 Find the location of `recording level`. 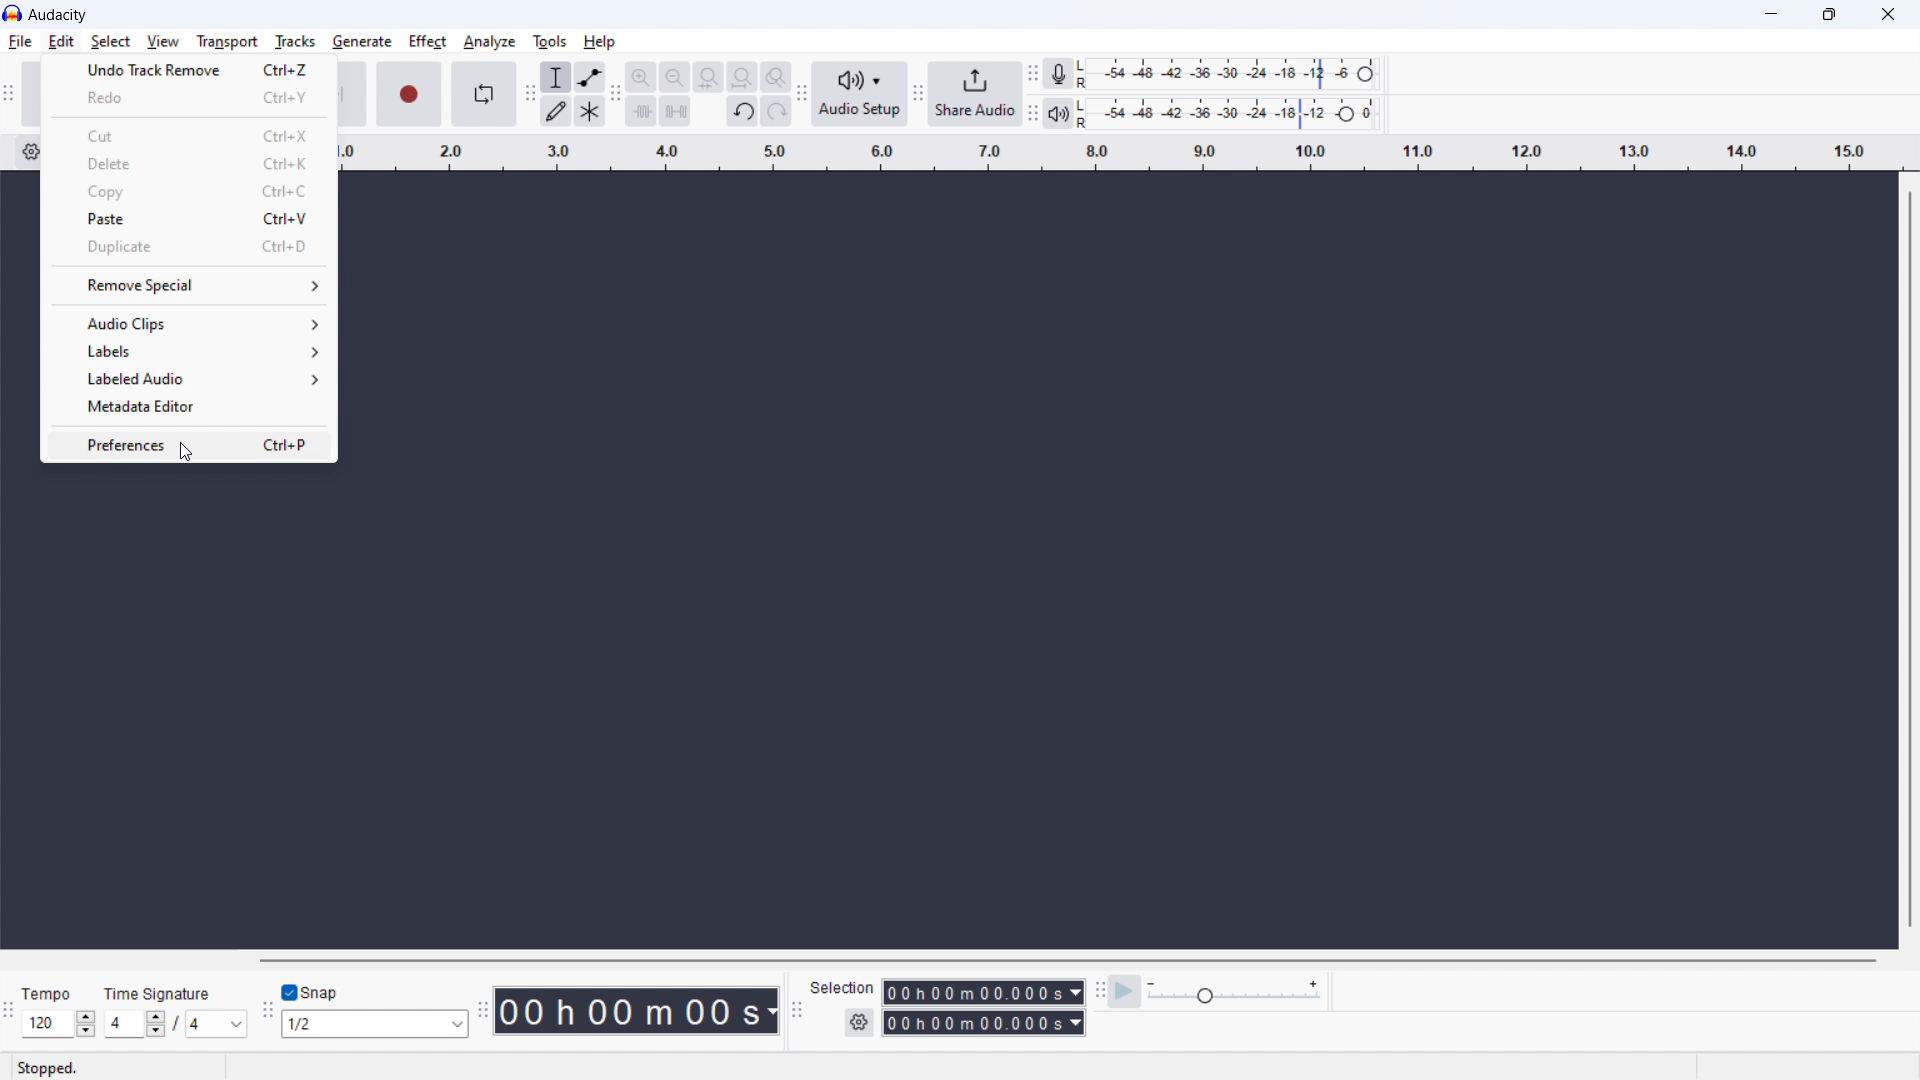

recording level is located at coordinates (1212, 74).